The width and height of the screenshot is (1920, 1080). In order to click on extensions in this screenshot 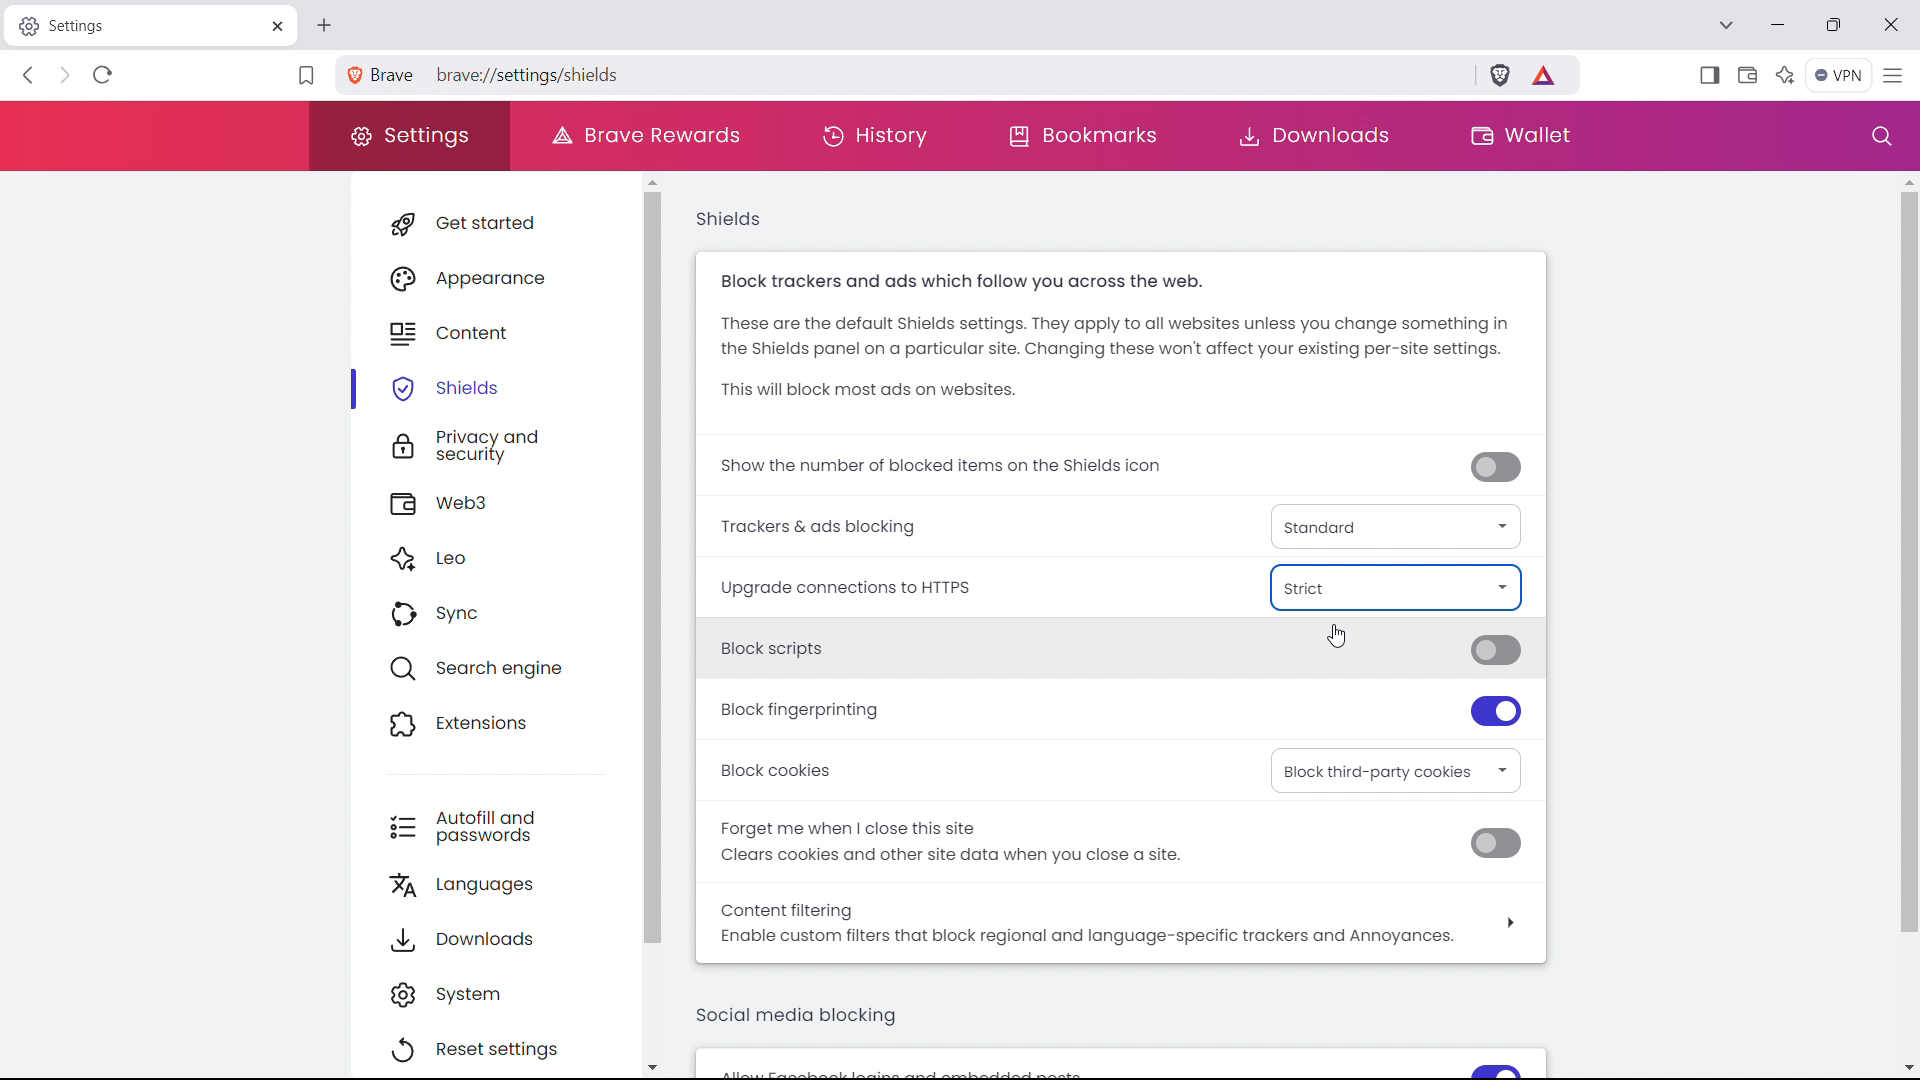, I will do `click(507, 721)`.